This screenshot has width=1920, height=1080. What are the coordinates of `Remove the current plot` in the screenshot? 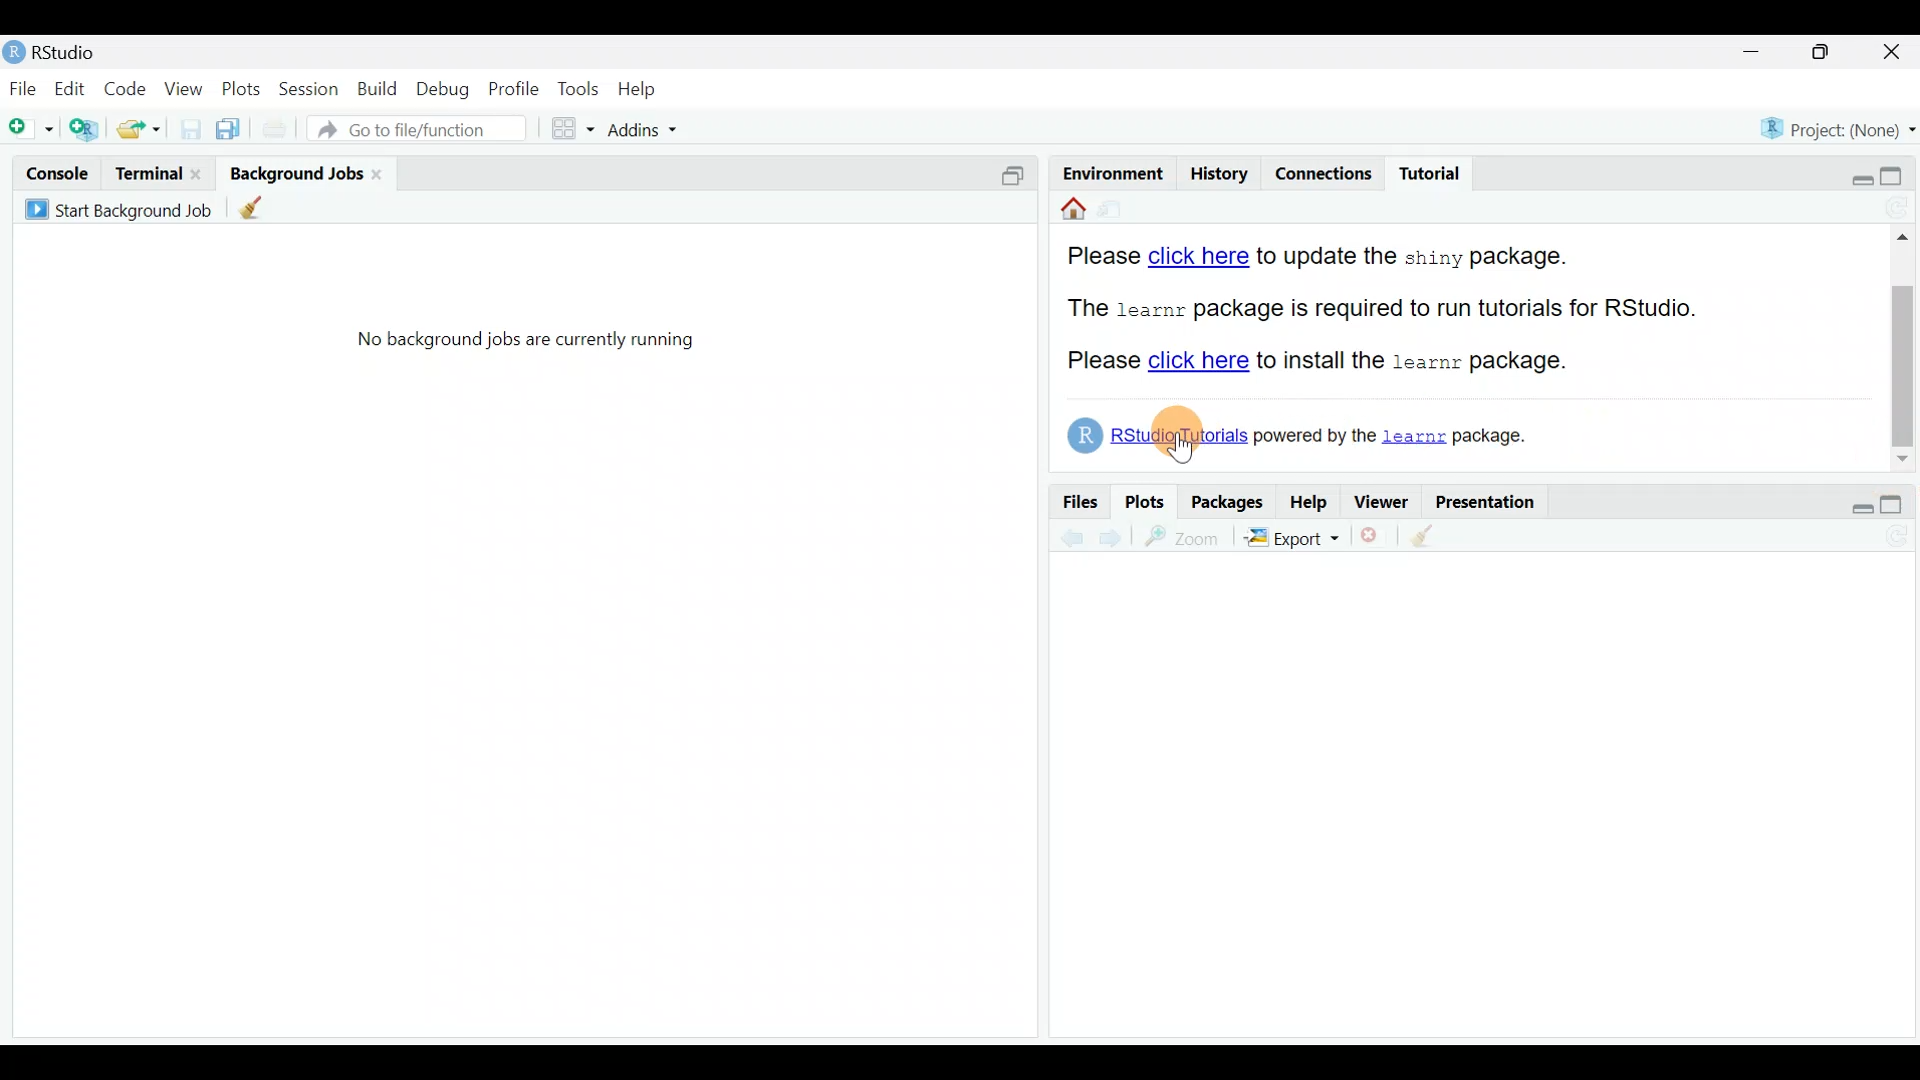 It's located at (1374, 535).